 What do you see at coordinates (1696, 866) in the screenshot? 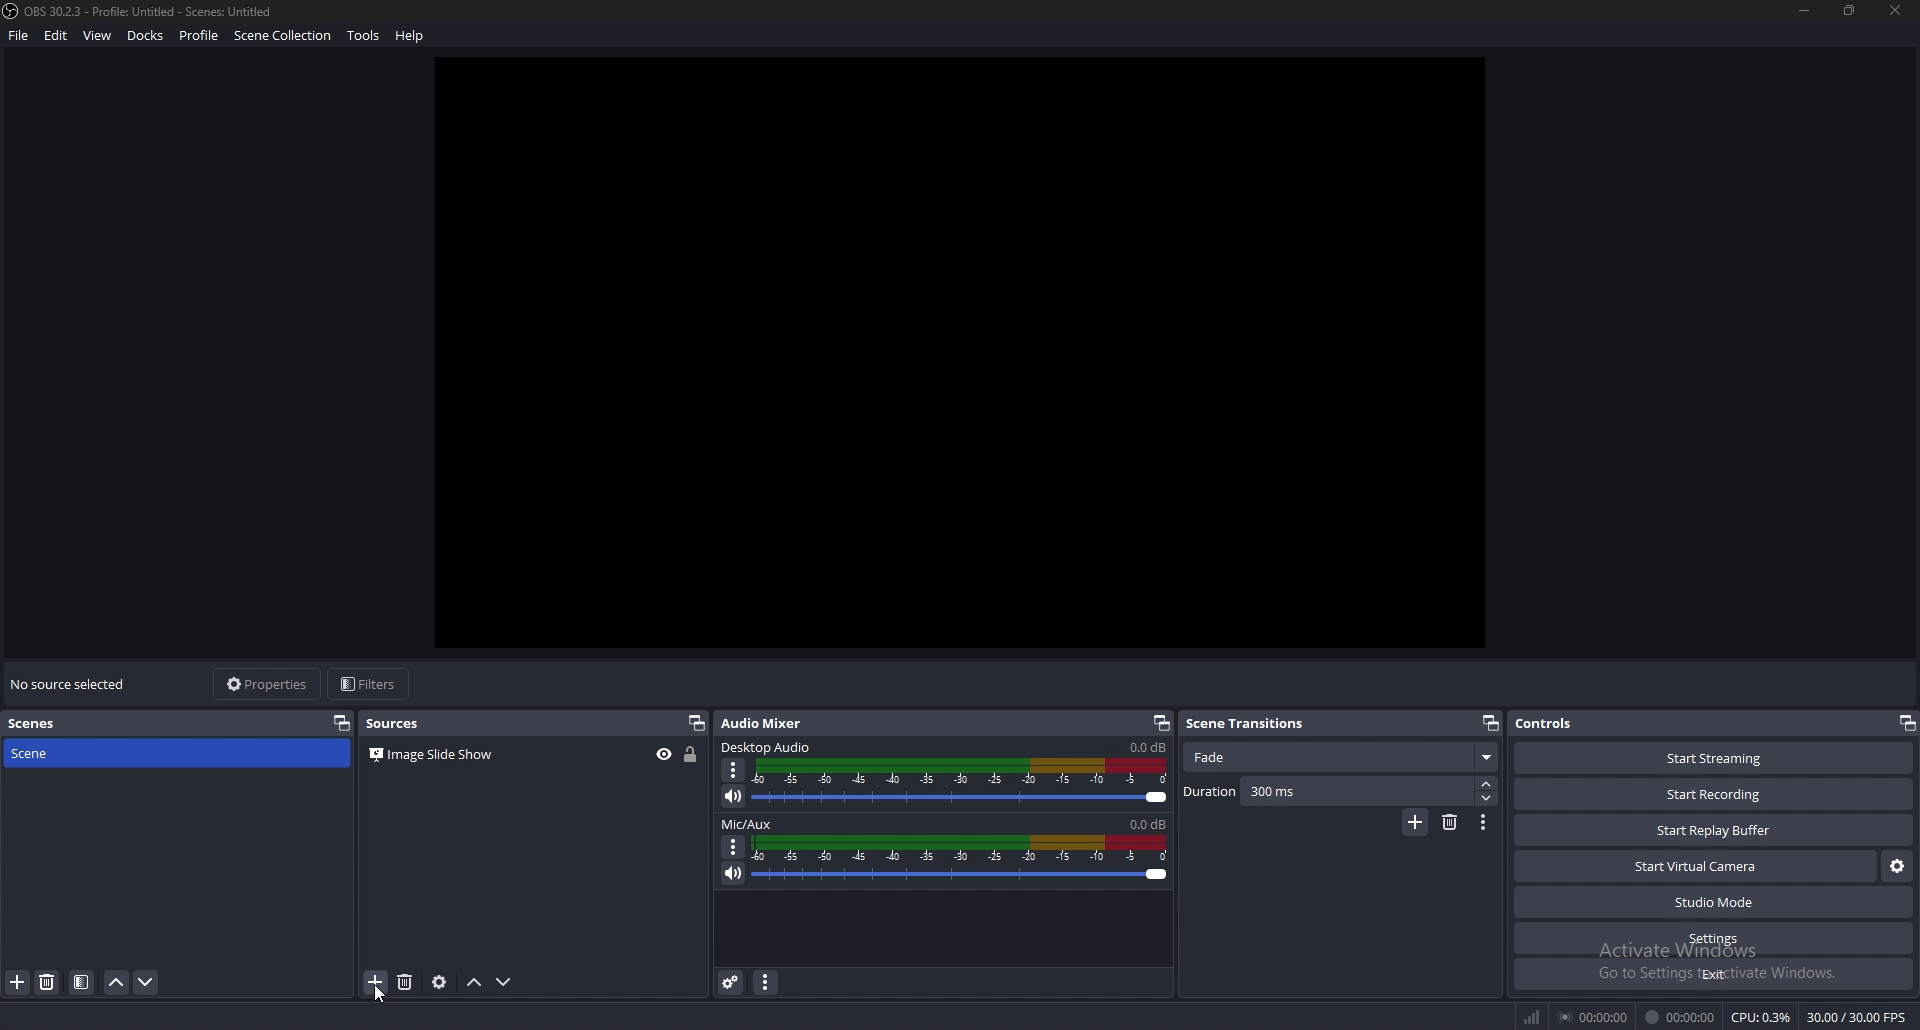
I see `start virtual camera` at bounding box center [1696, 866].